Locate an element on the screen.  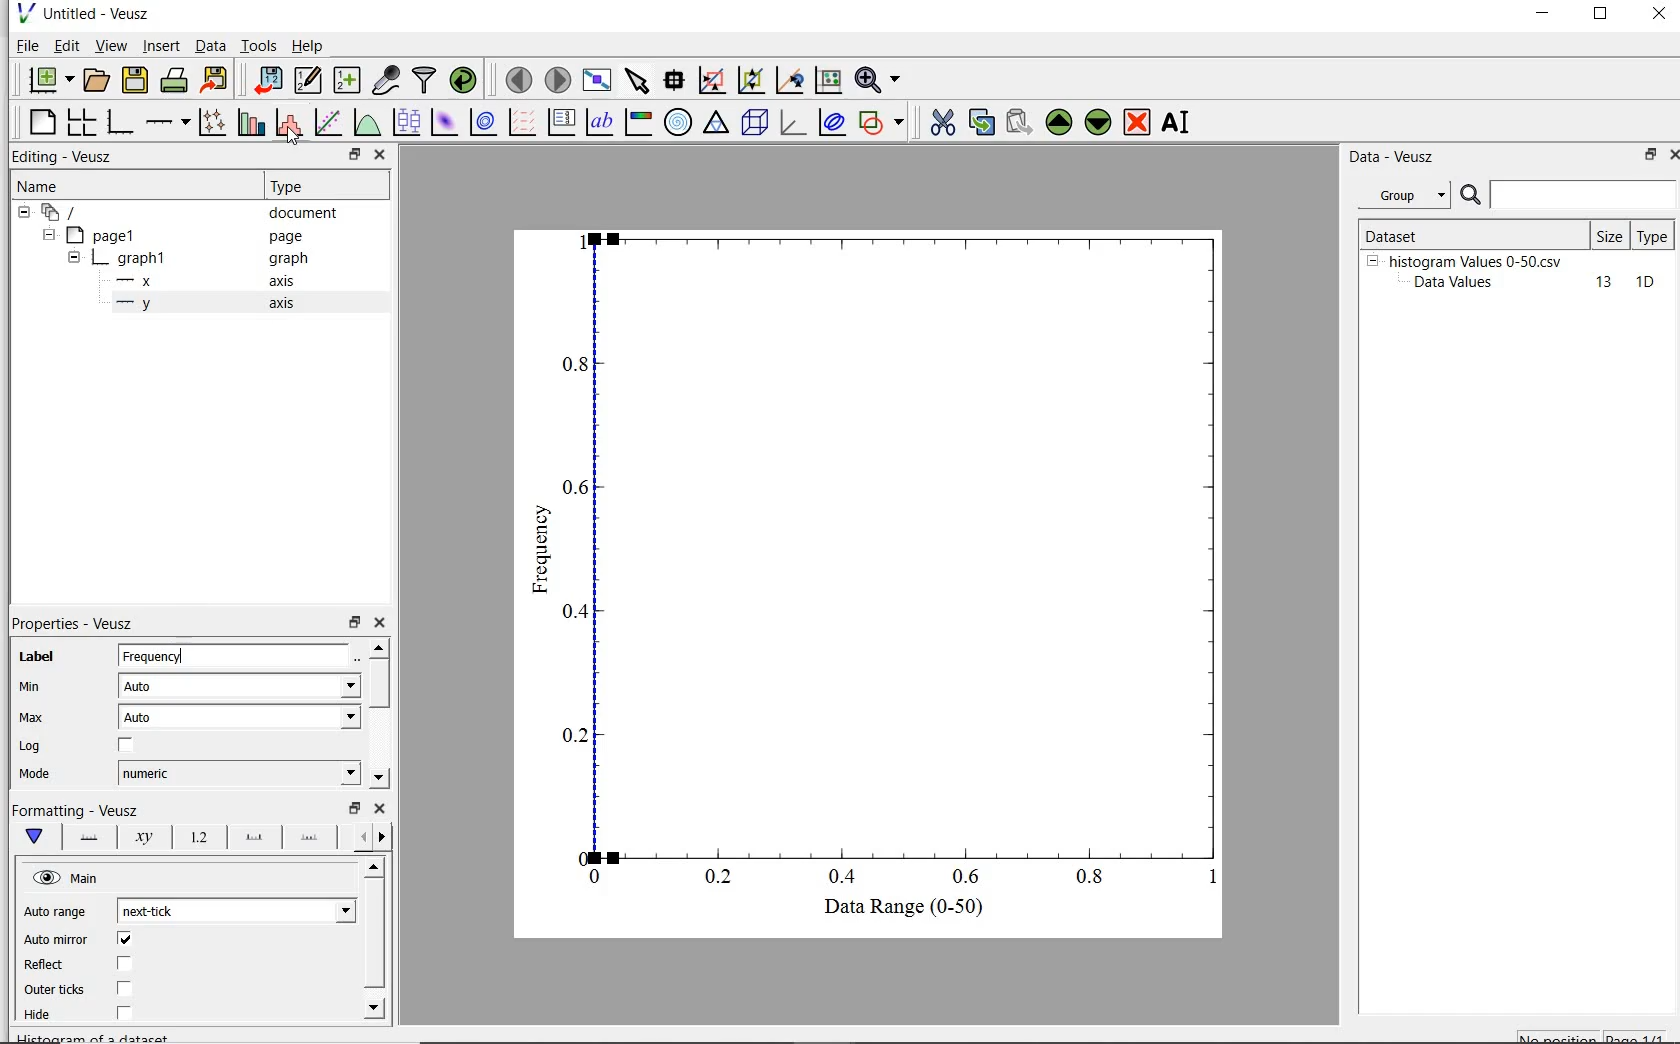
 Auto range is located at coordinates (56, 913).